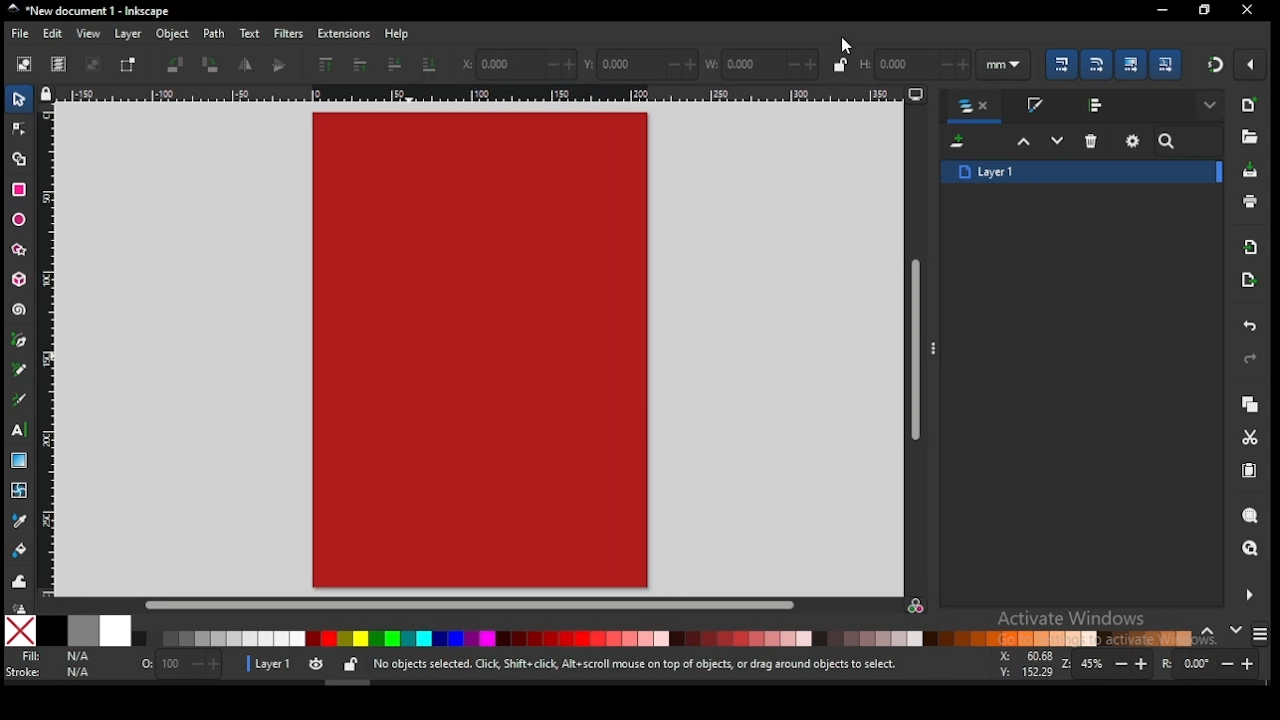  Describe the element at coordinates (20, 128) in the screenshot. I see `node tool` at that location.